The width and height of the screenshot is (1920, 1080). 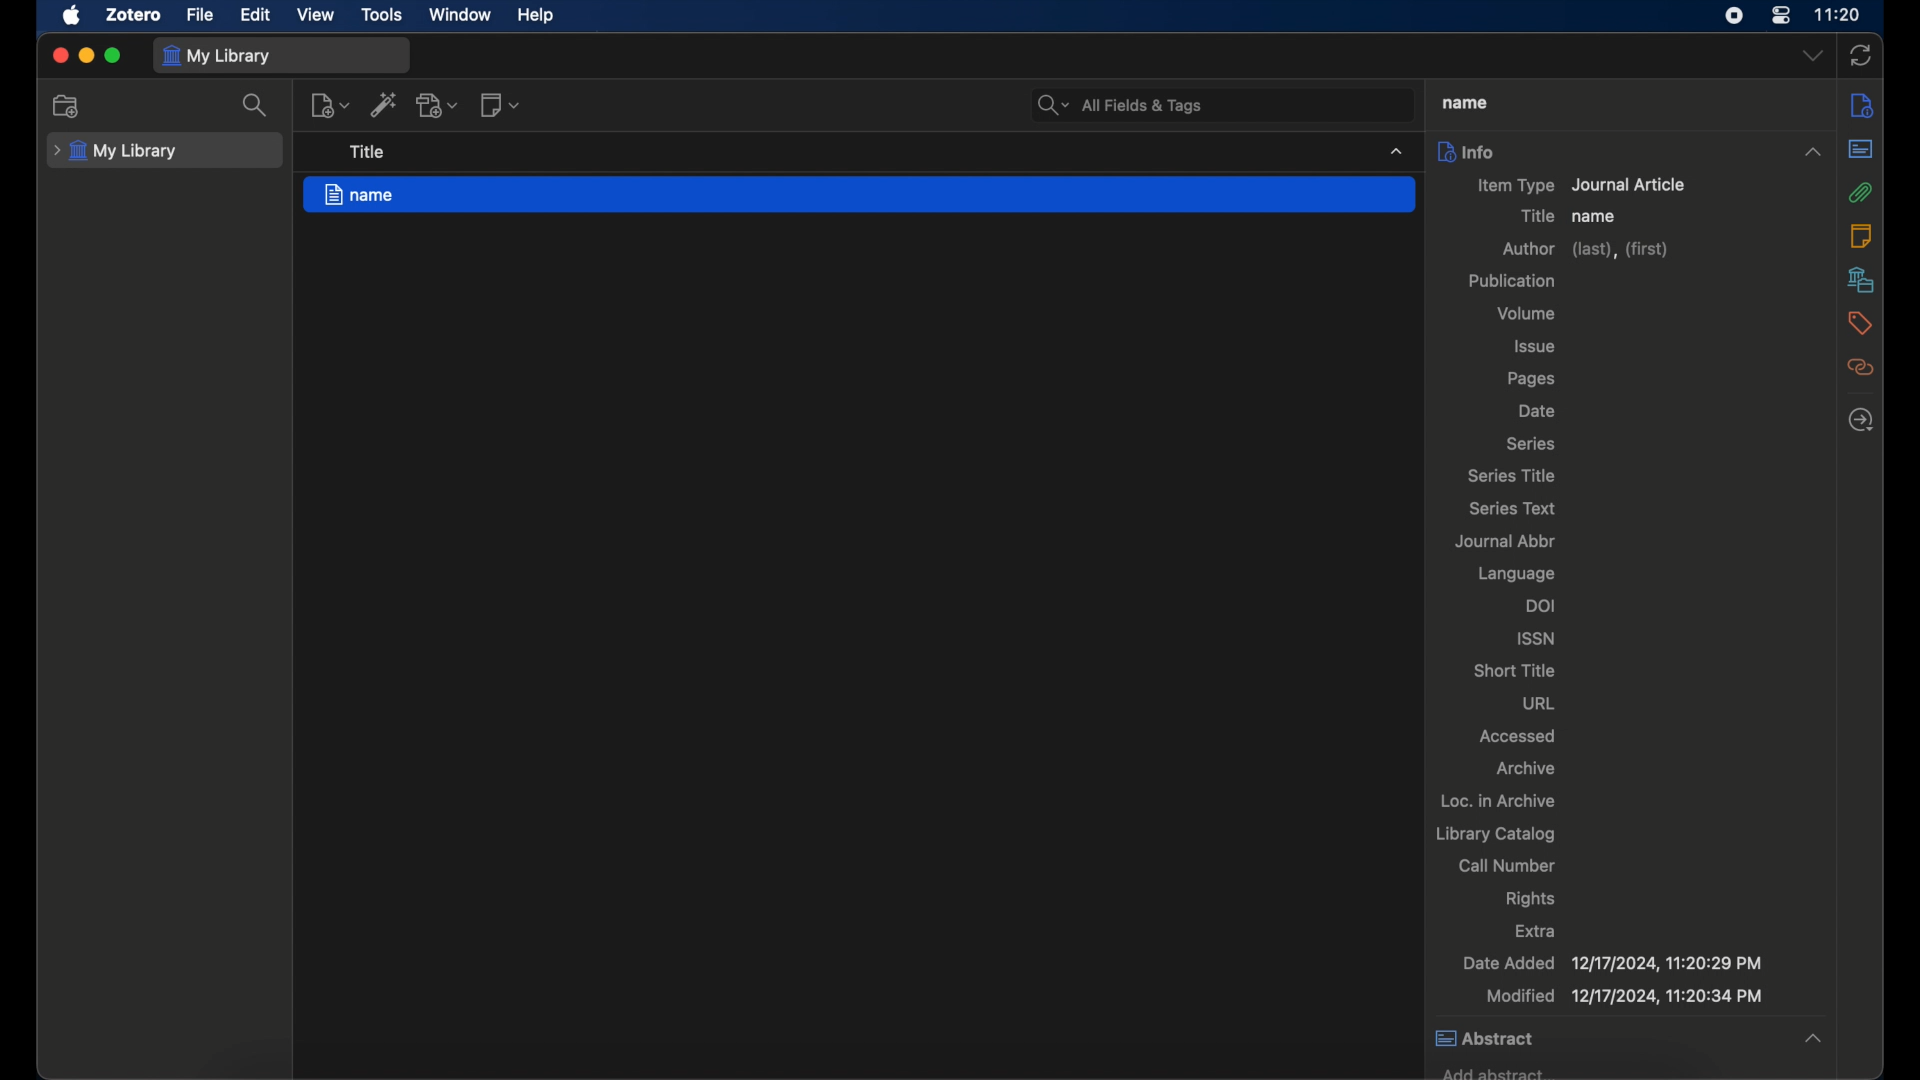 I want to click on add attachment, so click(x=438, y=106).